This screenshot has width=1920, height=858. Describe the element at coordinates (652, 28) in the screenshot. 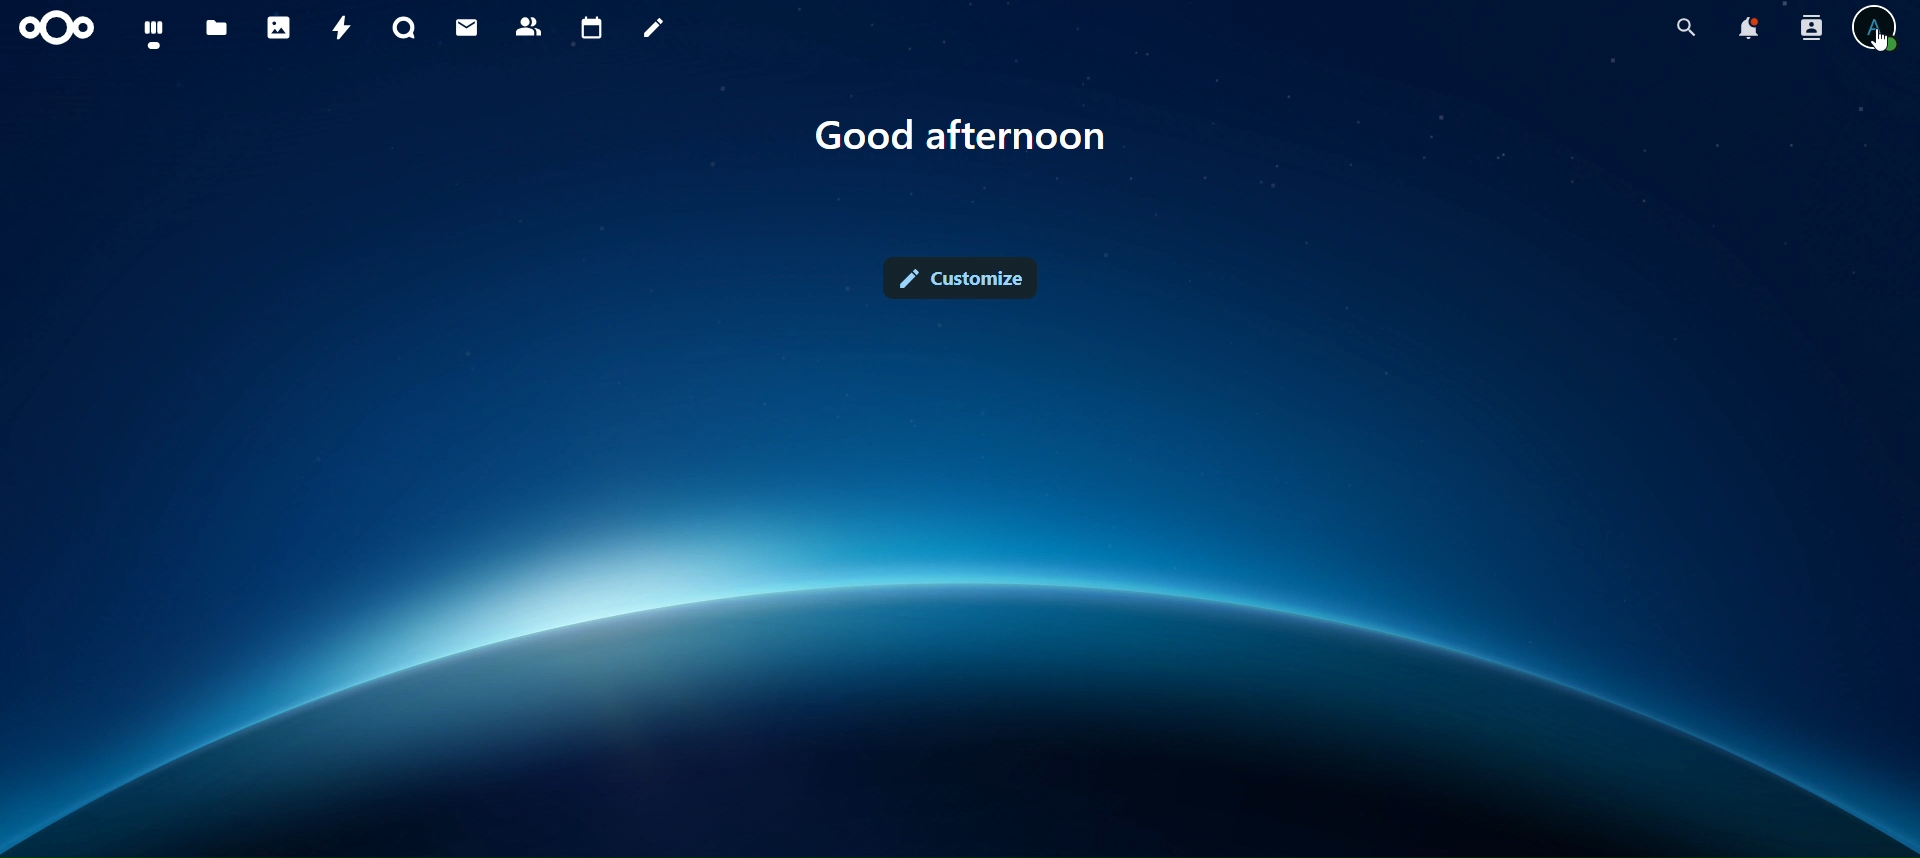

I see `notes` at that location.